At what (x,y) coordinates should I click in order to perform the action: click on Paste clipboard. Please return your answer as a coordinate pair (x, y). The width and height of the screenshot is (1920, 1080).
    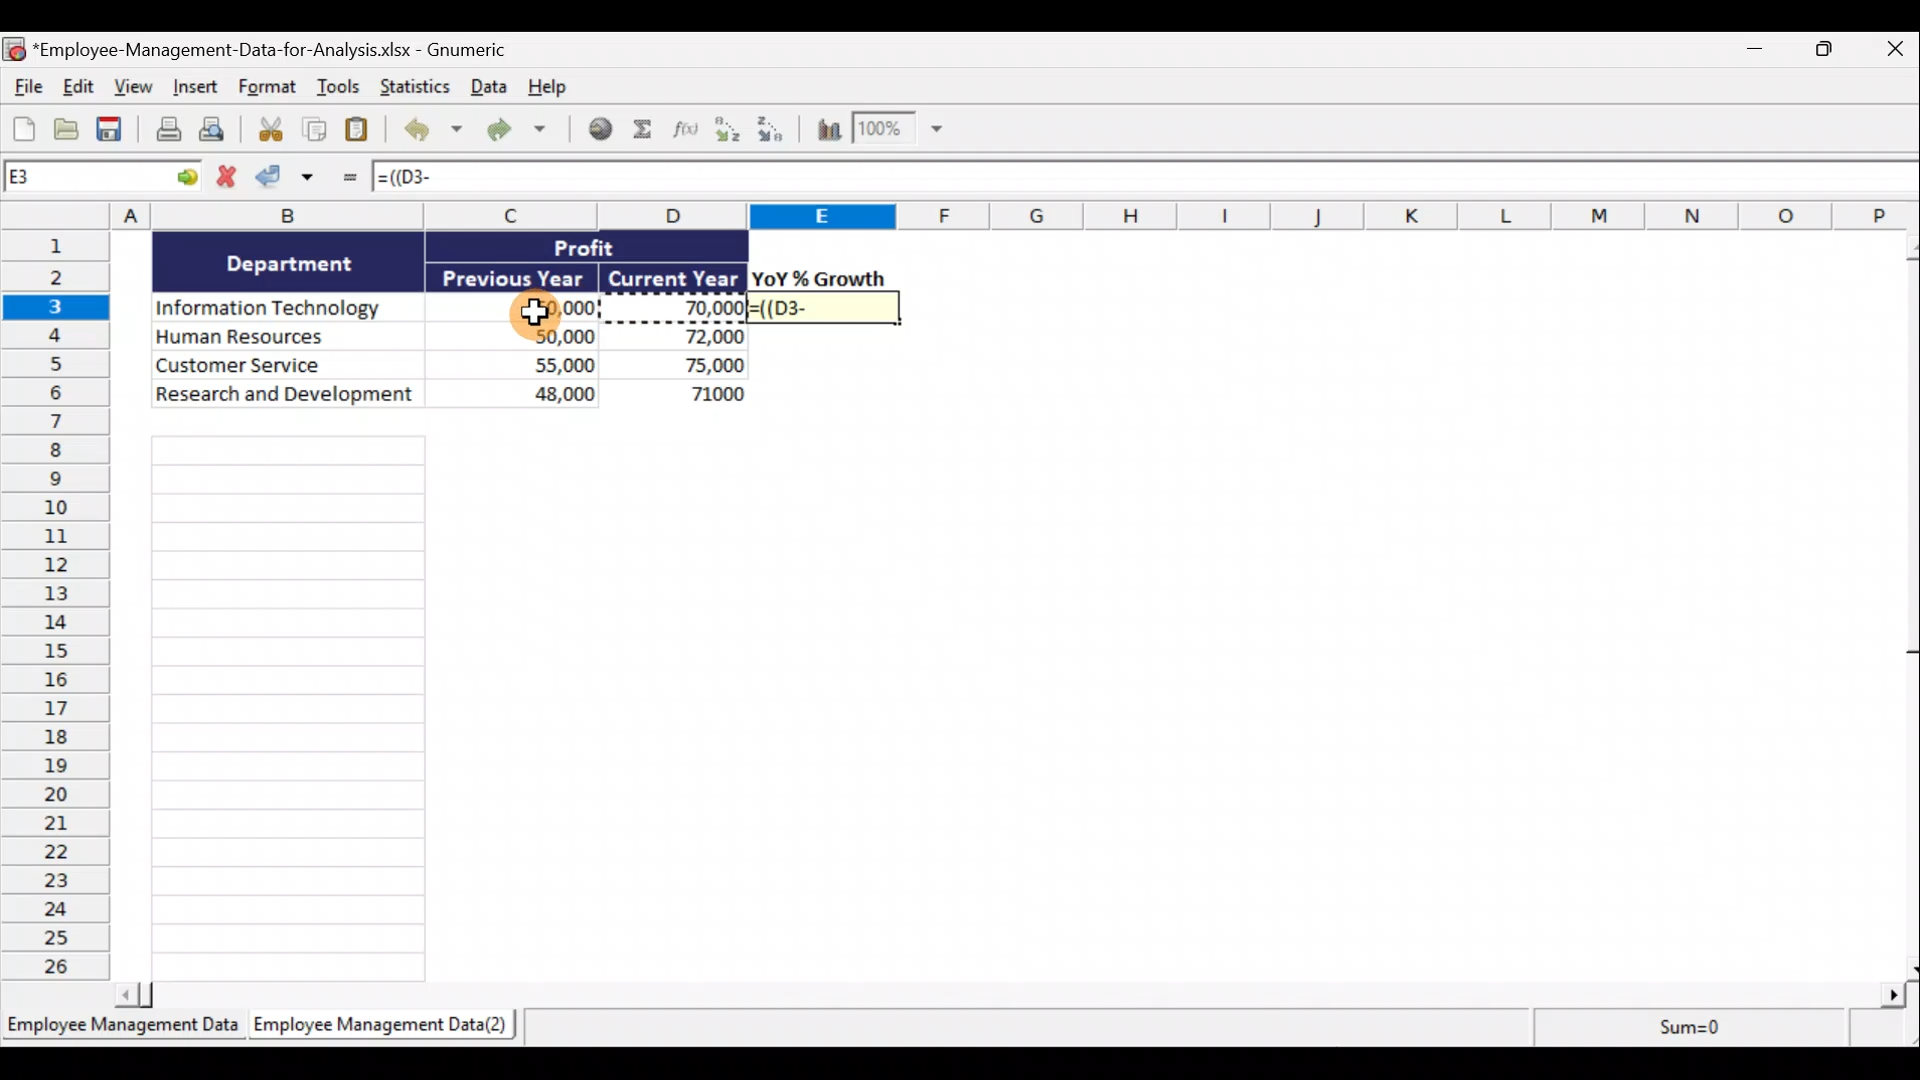
    Looking at the image, I should click on (361, 131).